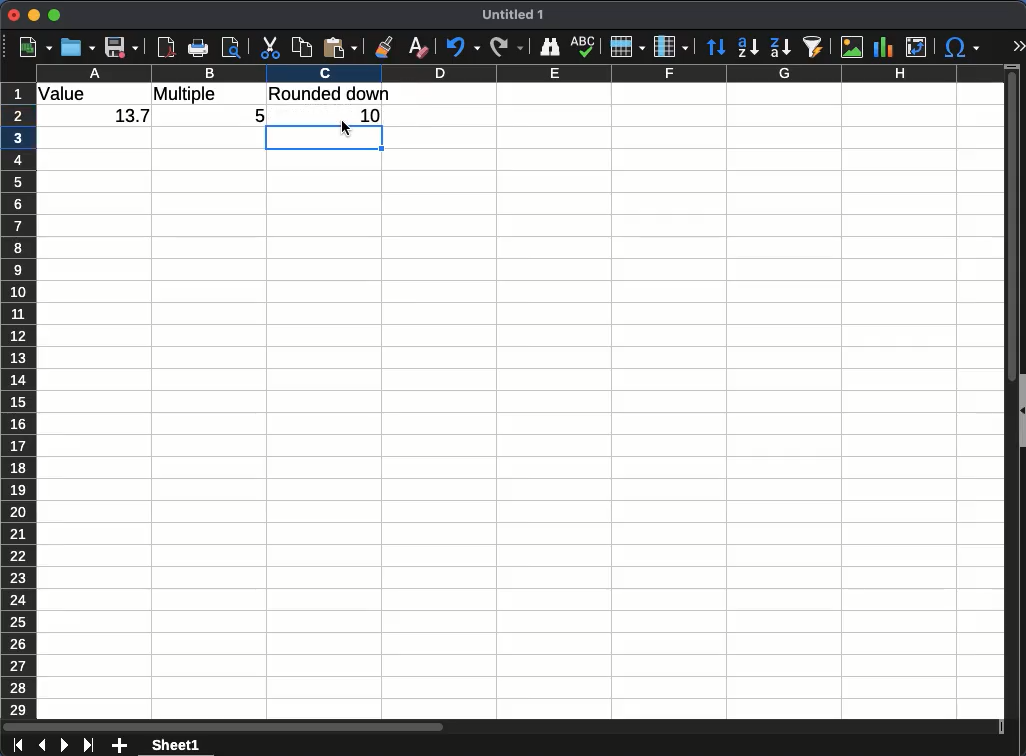  I want to click on 5, so click(256, 113).